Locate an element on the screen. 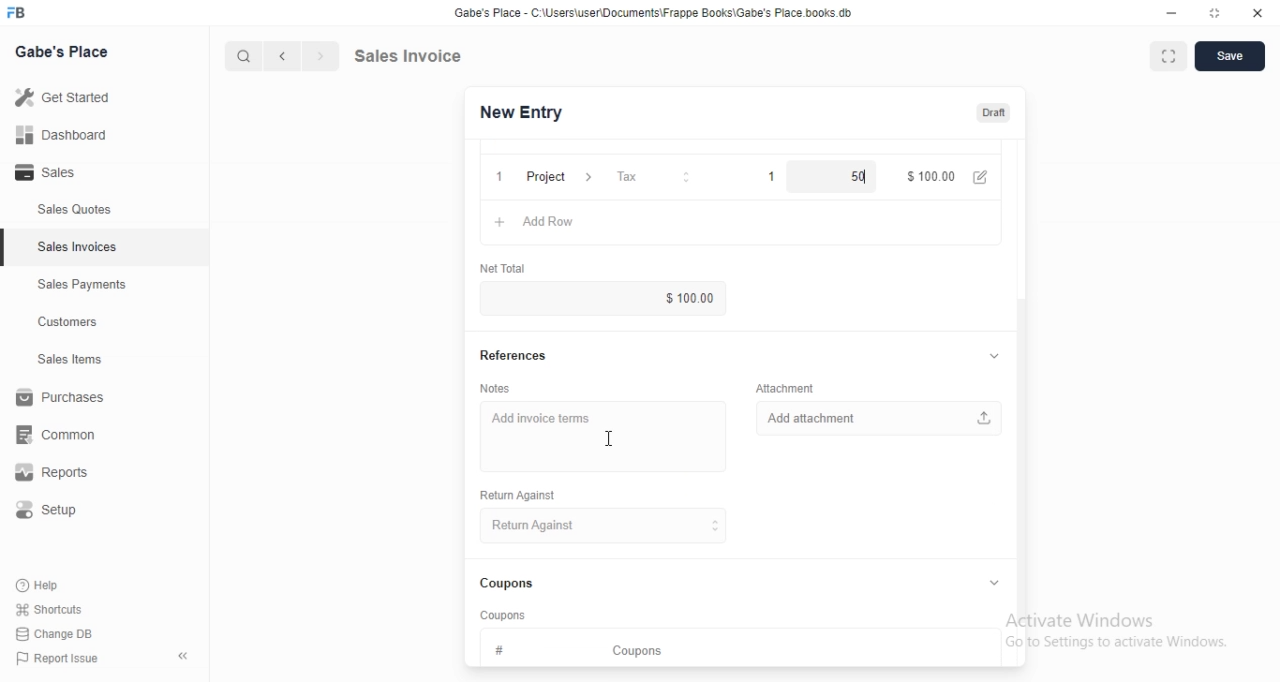 The image size is (1280, 682). 1 is located at coordinates (762, 175).